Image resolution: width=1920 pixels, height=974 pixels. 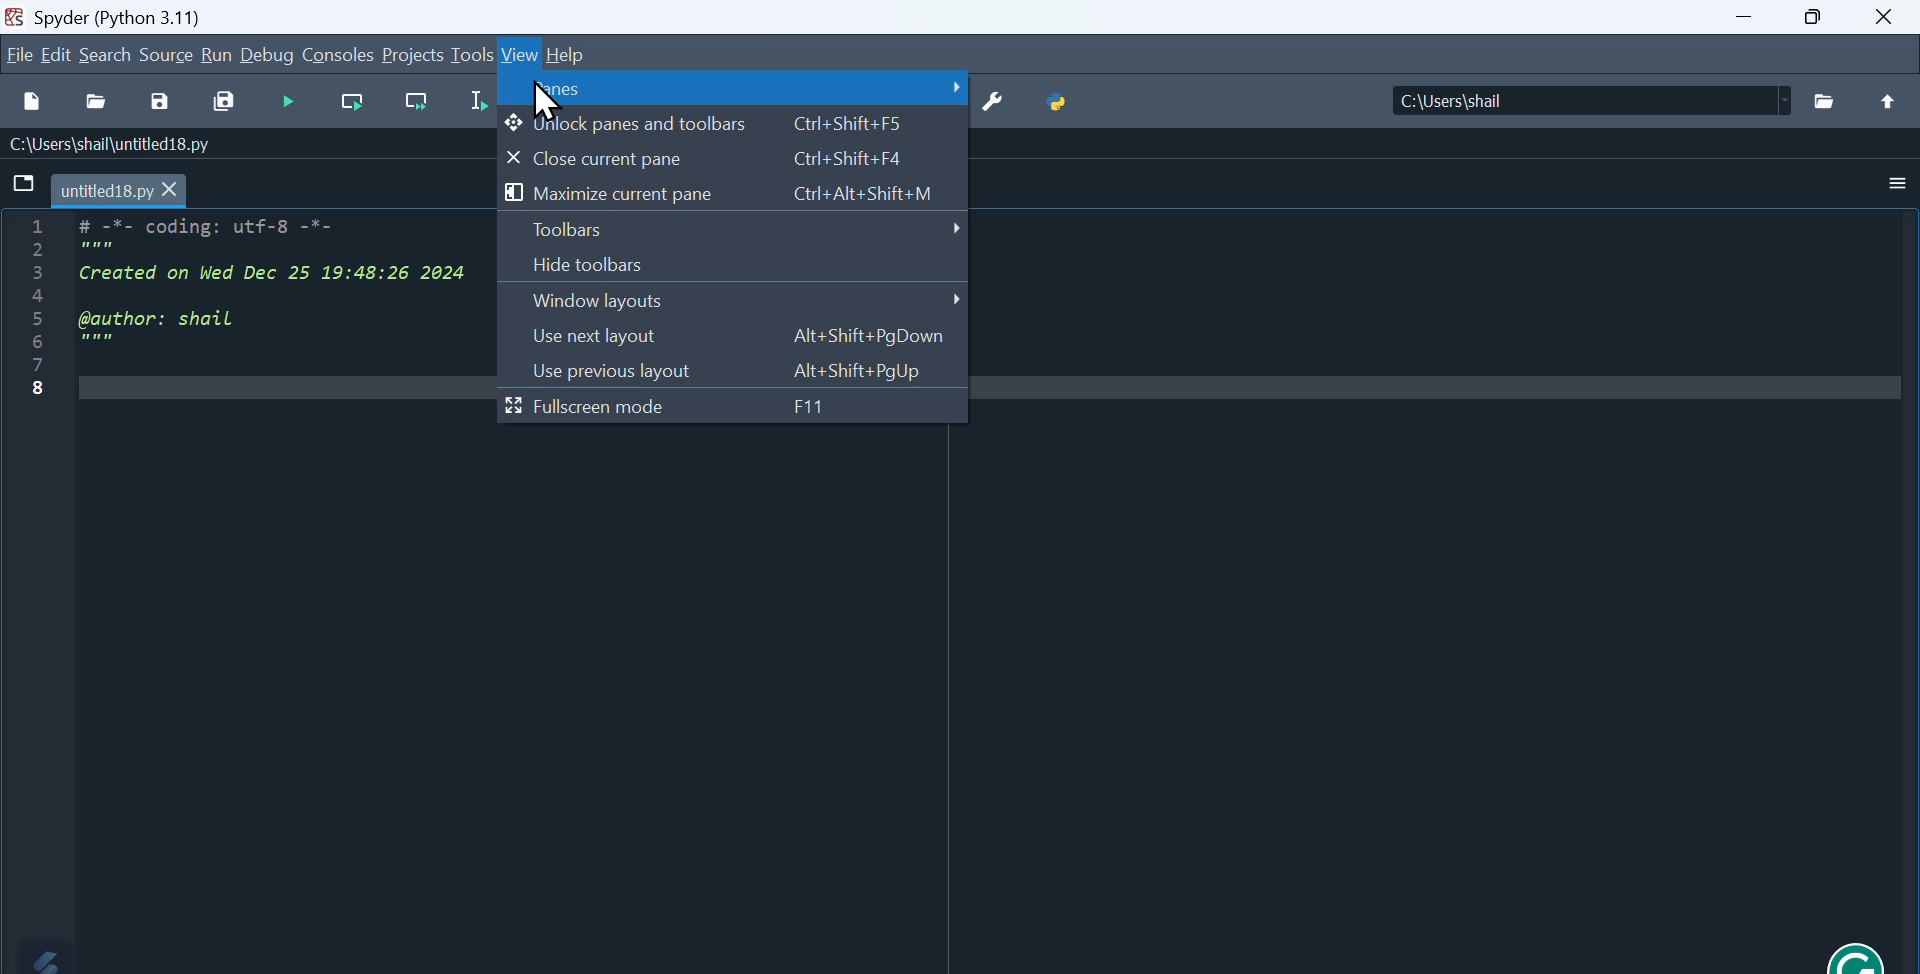 What do you see at coordinates (167, 56) in the screenshot?
I see `Source` at bounding box center [167, 56].